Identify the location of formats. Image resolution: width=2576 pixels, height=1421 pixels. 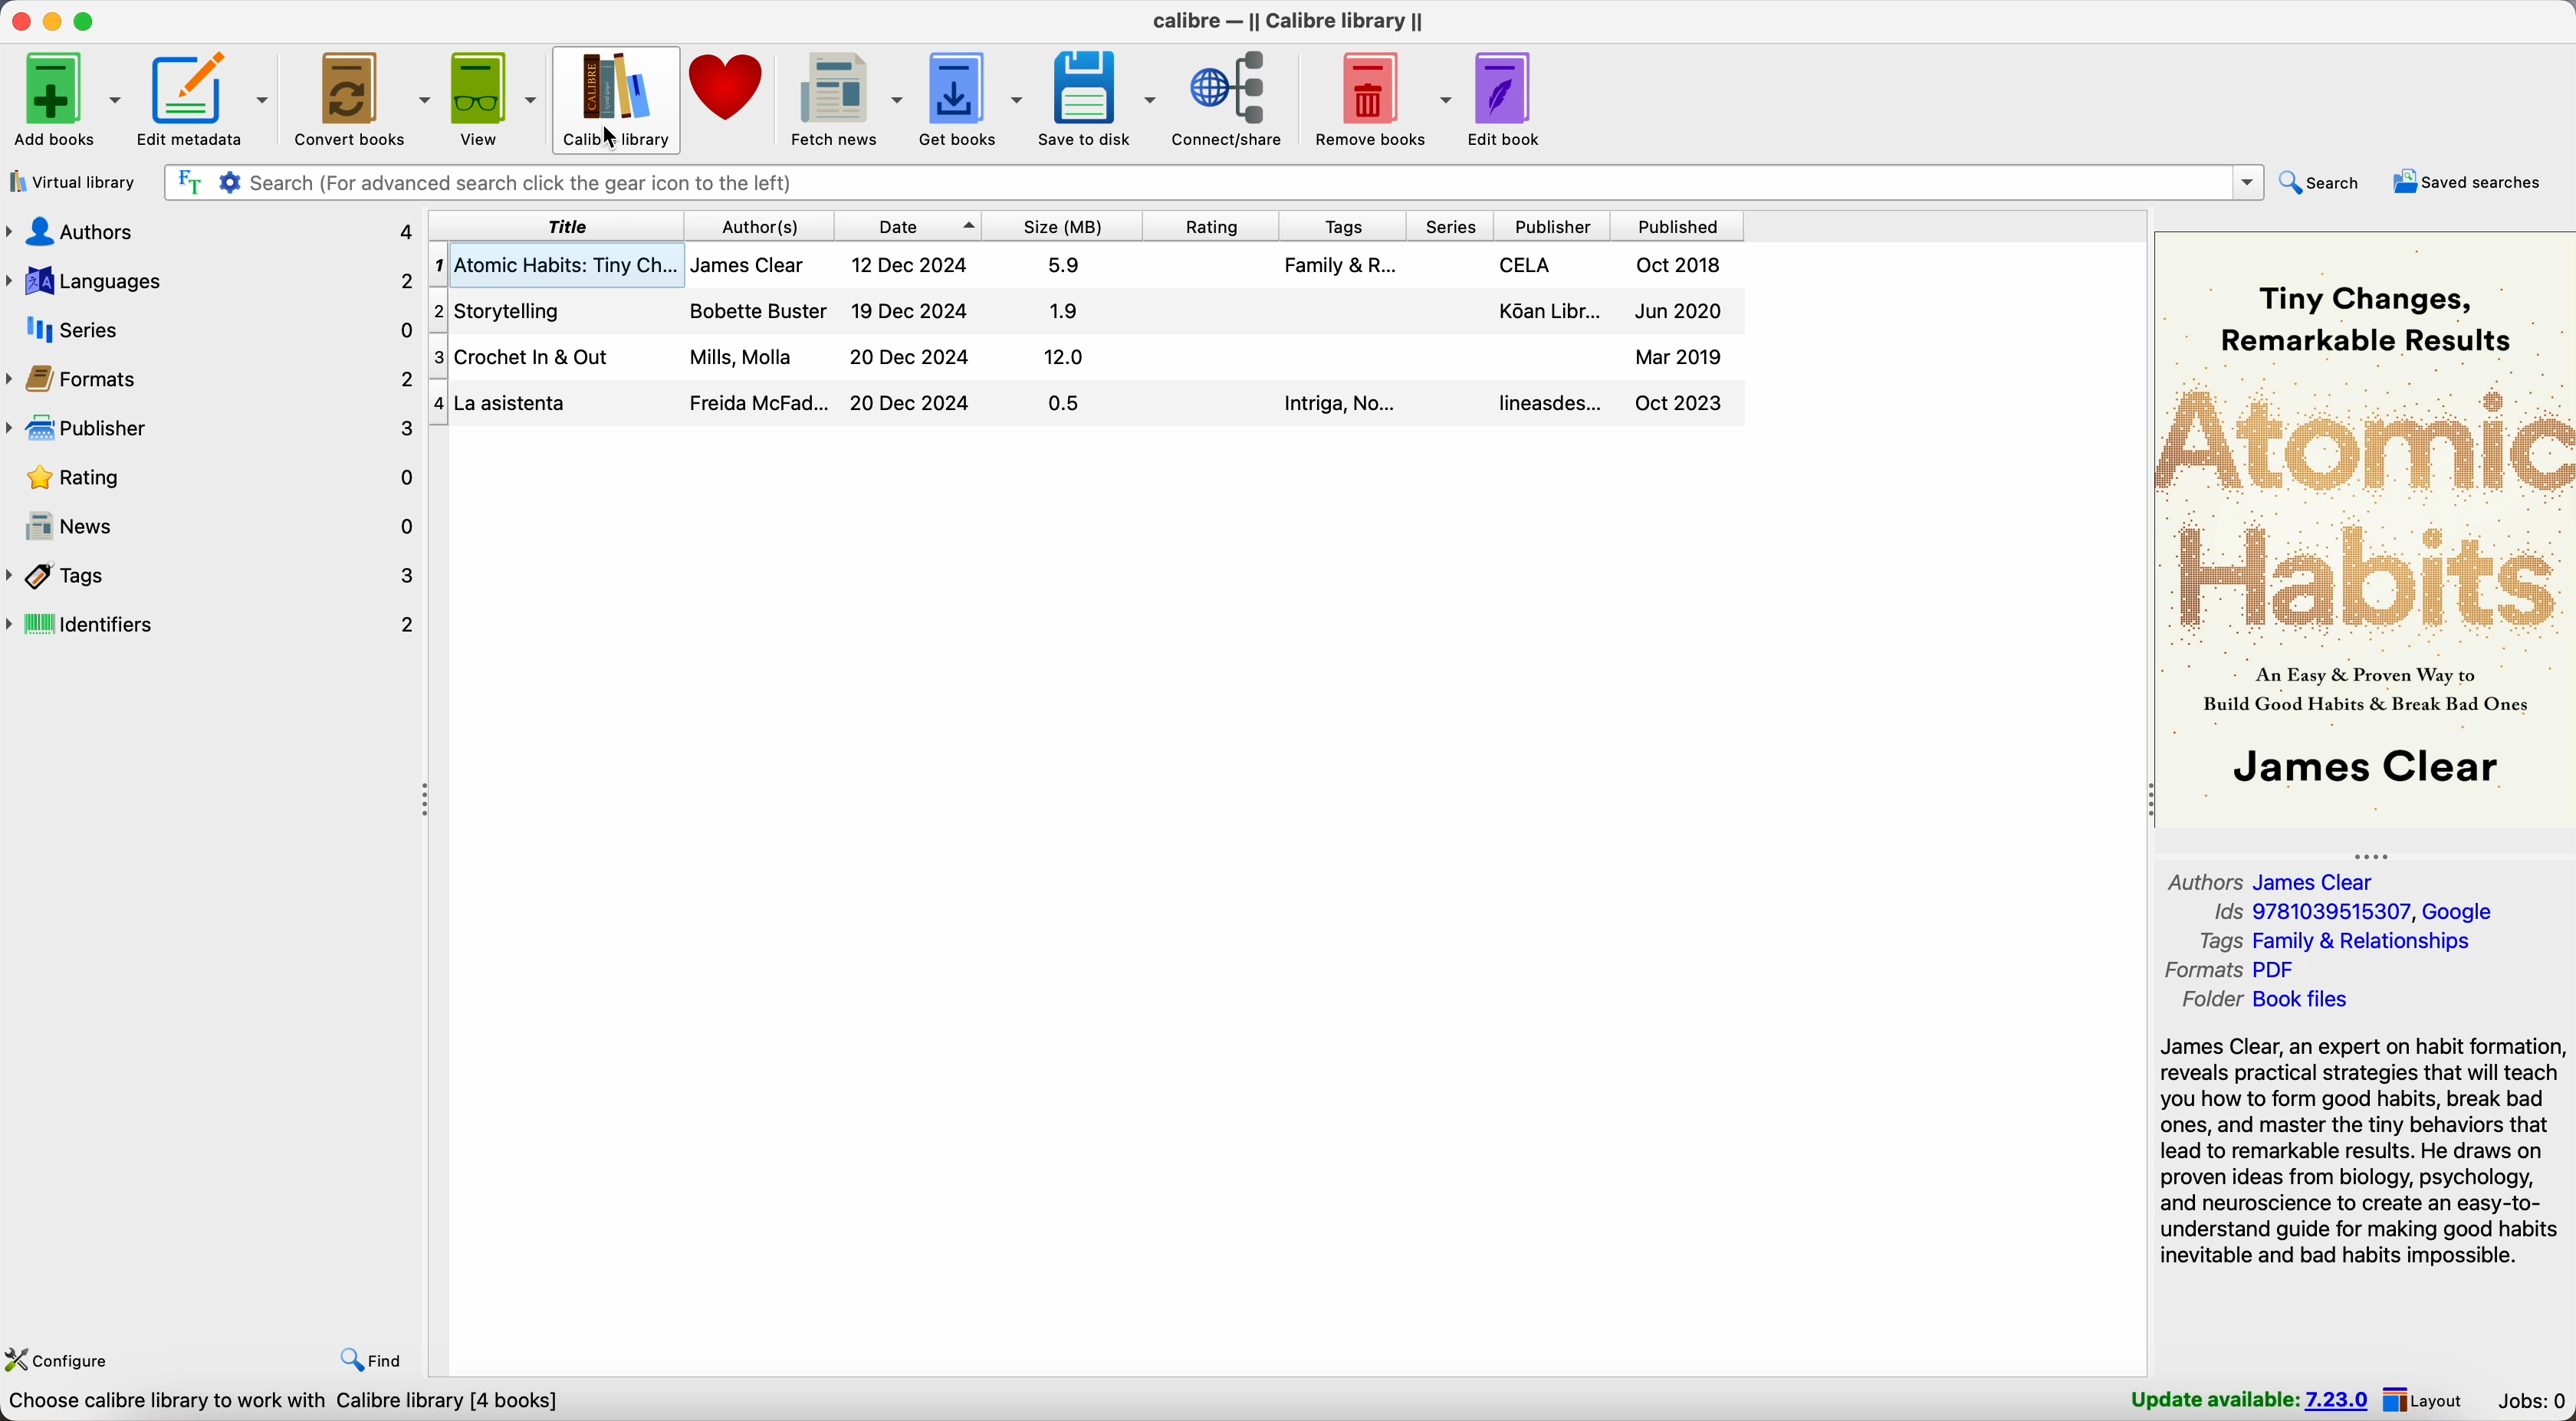
(213, 378).